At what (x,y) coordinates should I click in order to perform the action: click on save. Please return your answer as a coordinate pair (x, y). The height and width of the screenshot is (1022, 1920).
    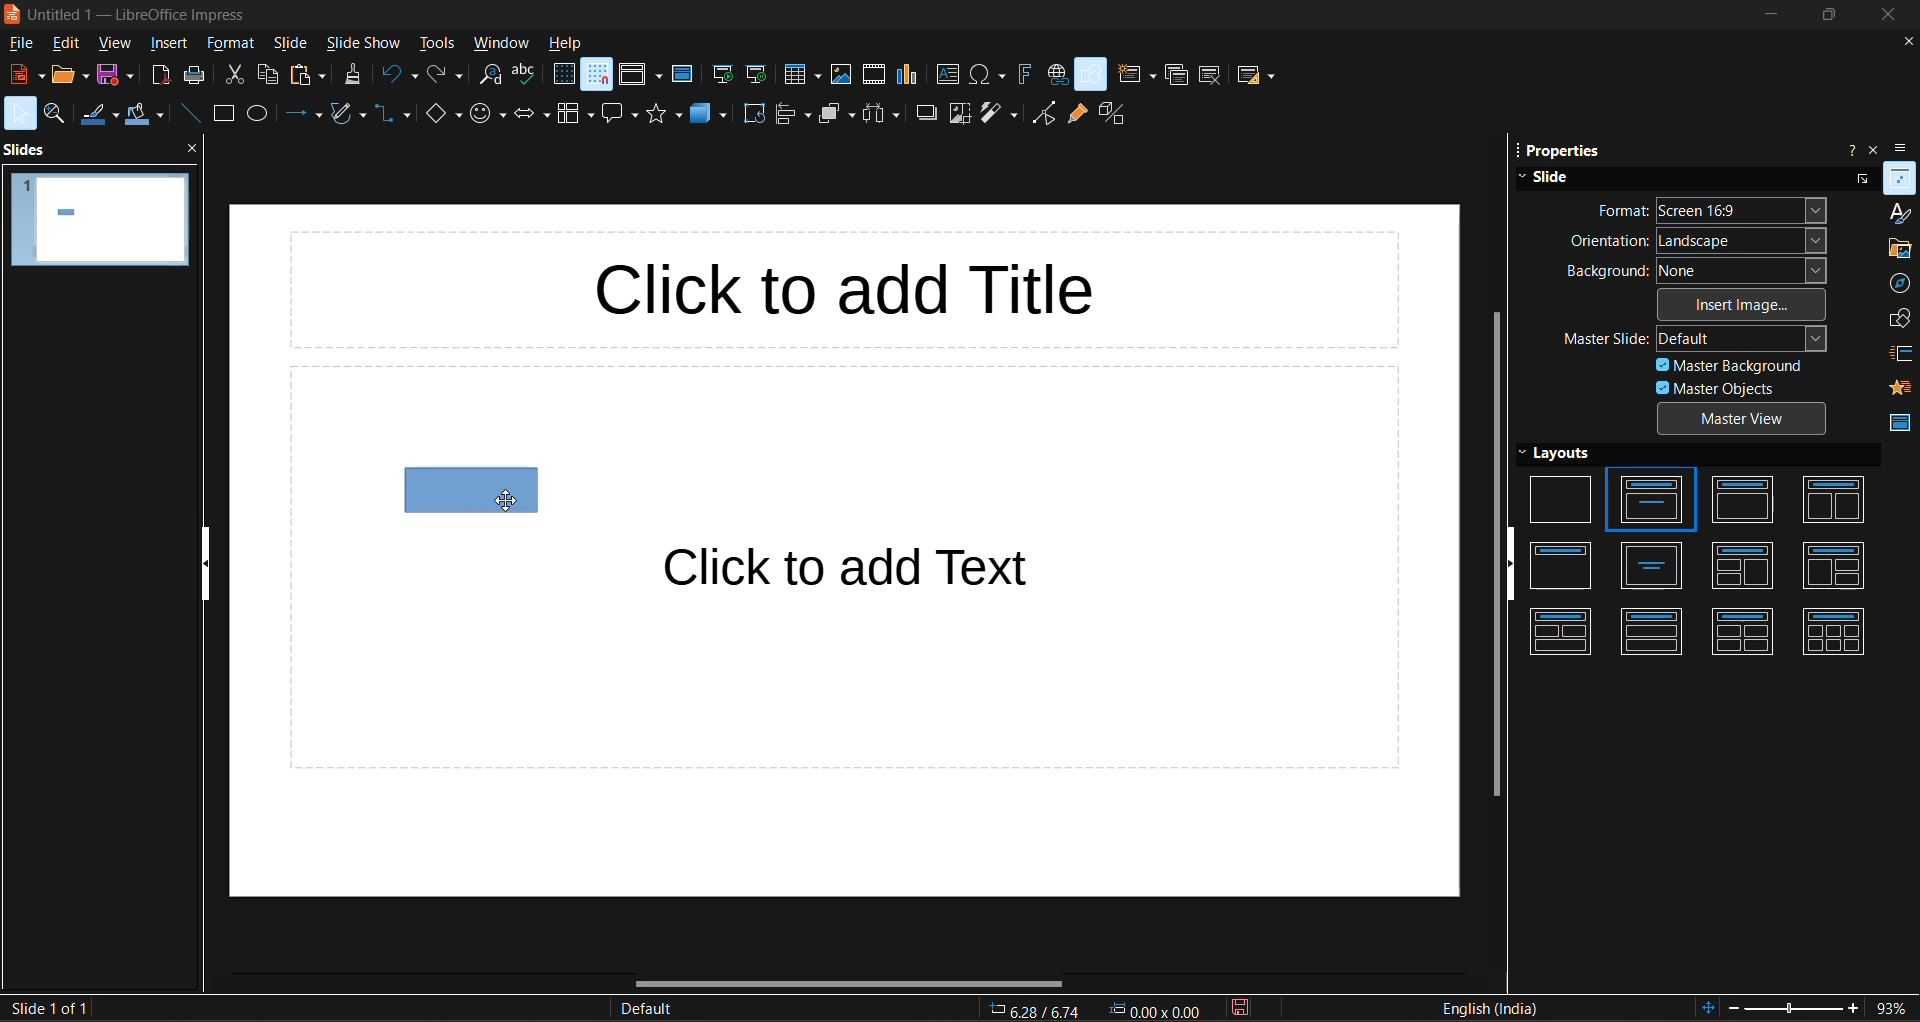
    Looking at the image, I should click on (117, 75).